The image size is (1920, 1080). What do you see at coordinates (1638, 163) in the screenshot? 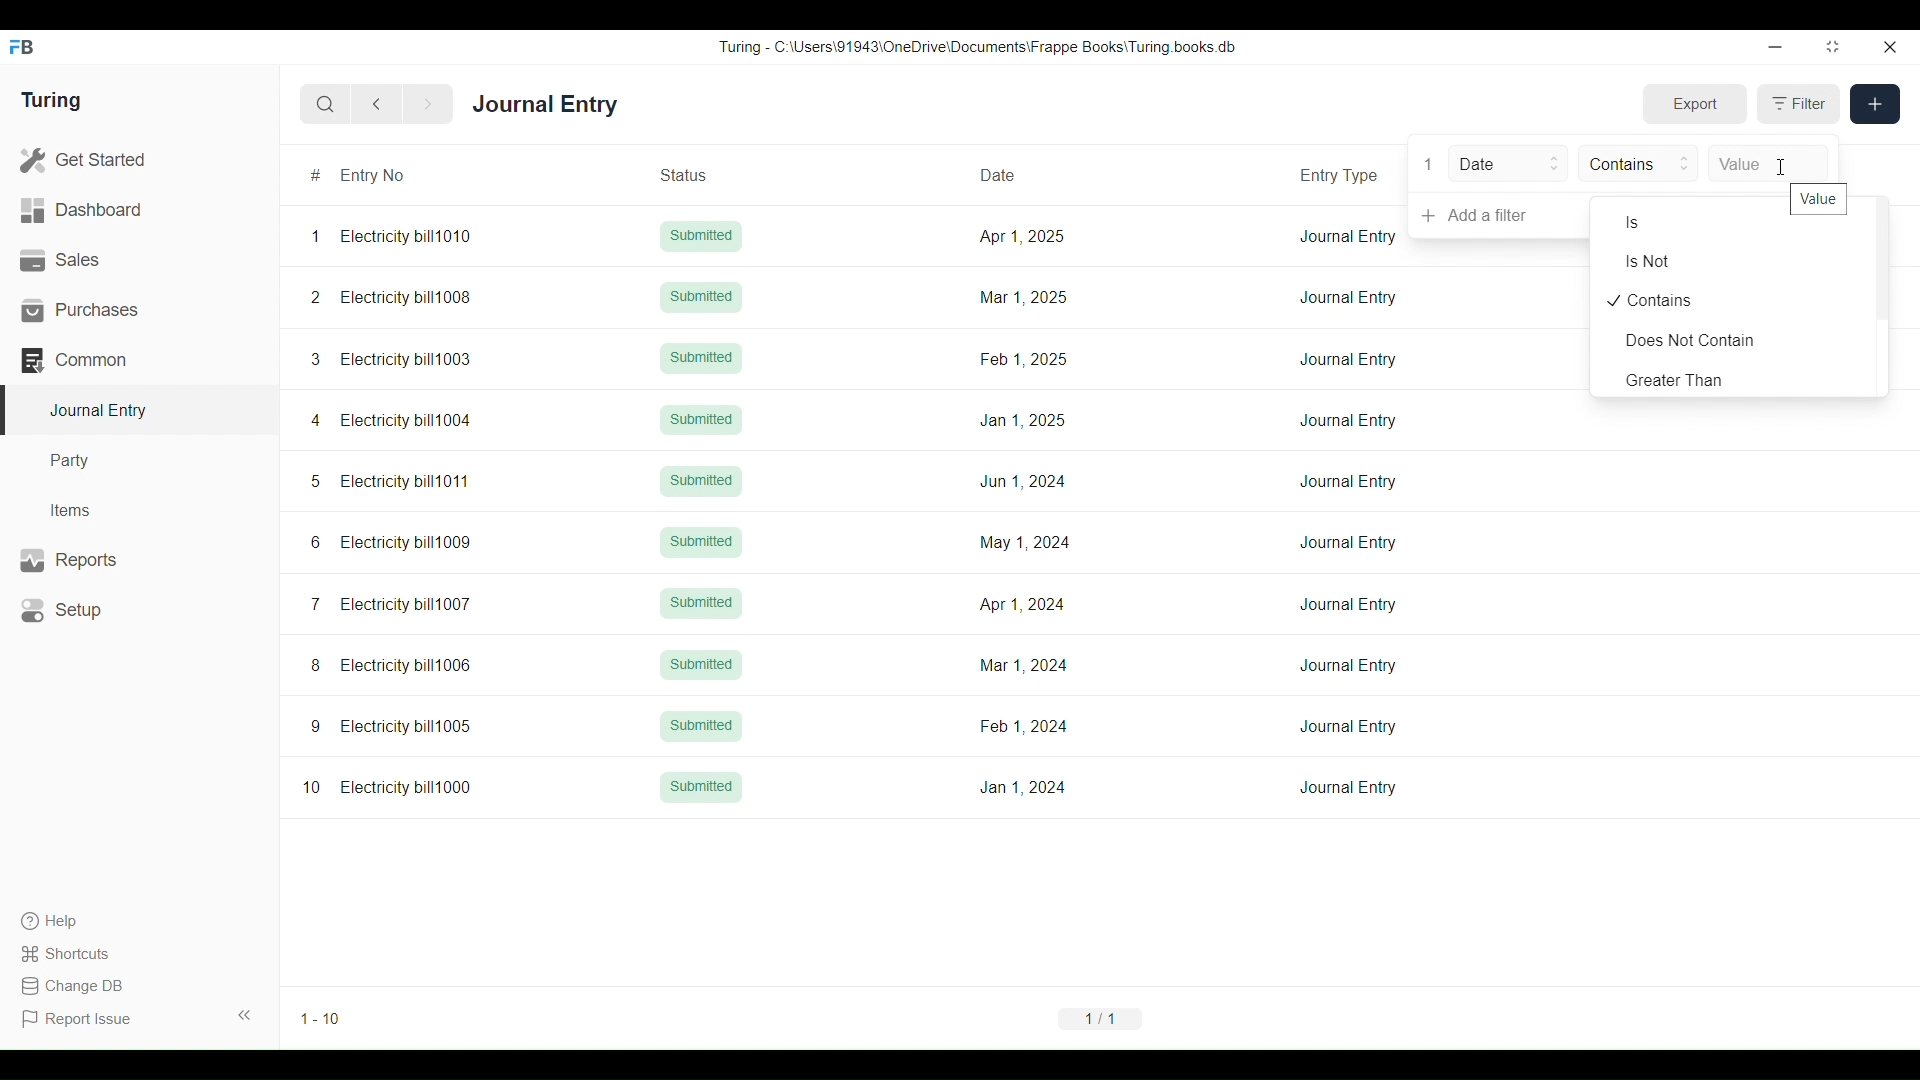
I see `Contains` at bounding box center [1638, 163].